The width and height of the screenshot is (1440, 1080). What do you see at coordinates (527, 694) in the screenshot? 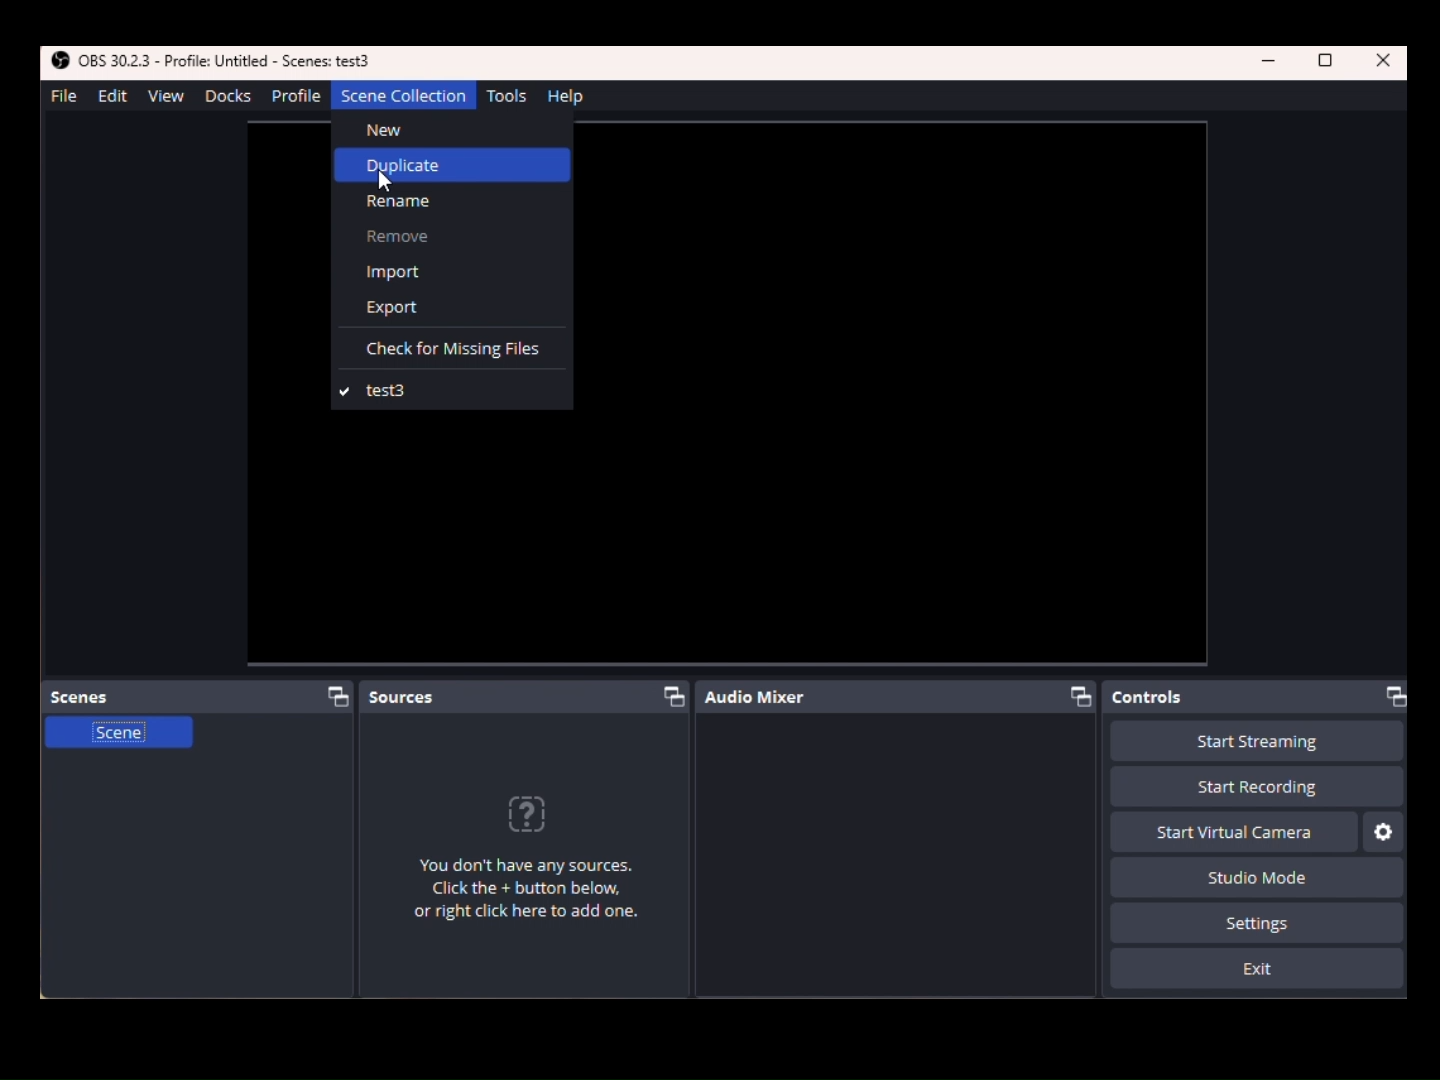
I see `Scources` at bounding box center [527, 694].